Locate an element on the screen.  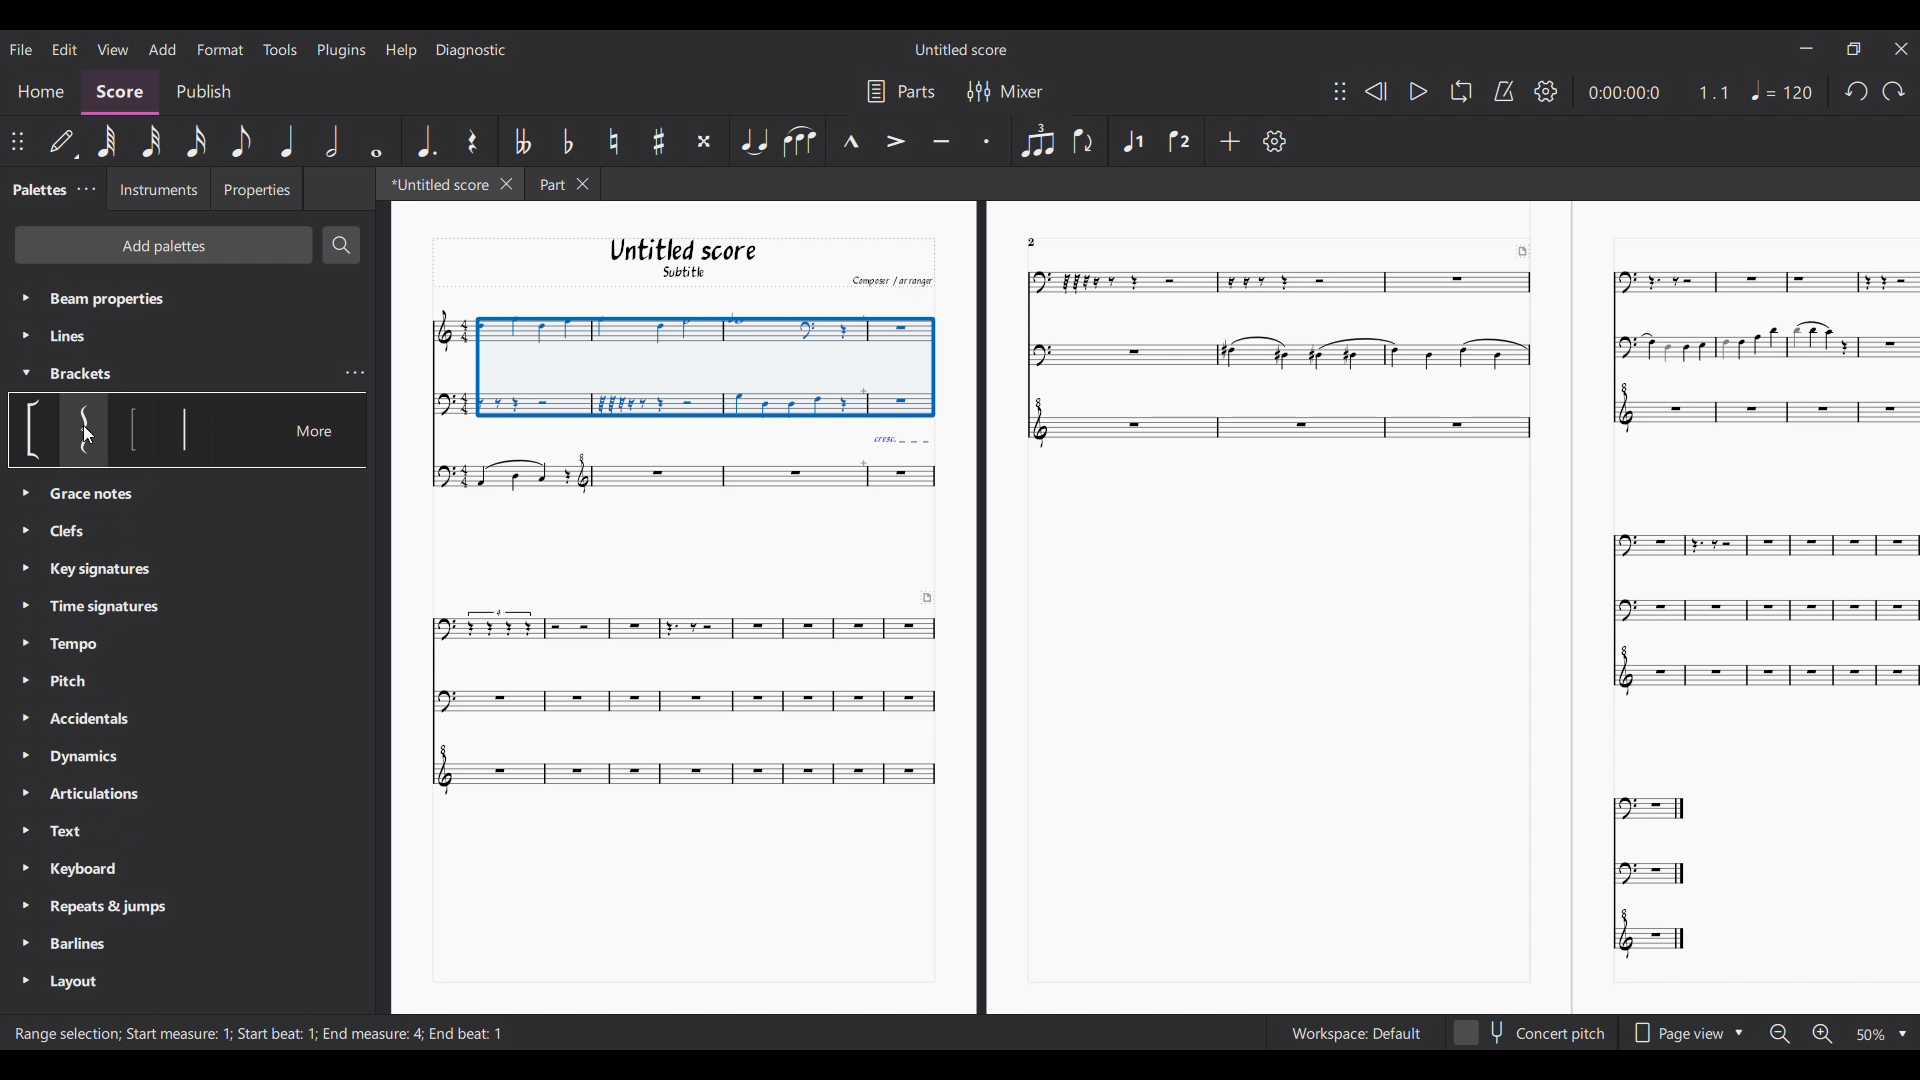
 is located at coordinates (1768, 343).